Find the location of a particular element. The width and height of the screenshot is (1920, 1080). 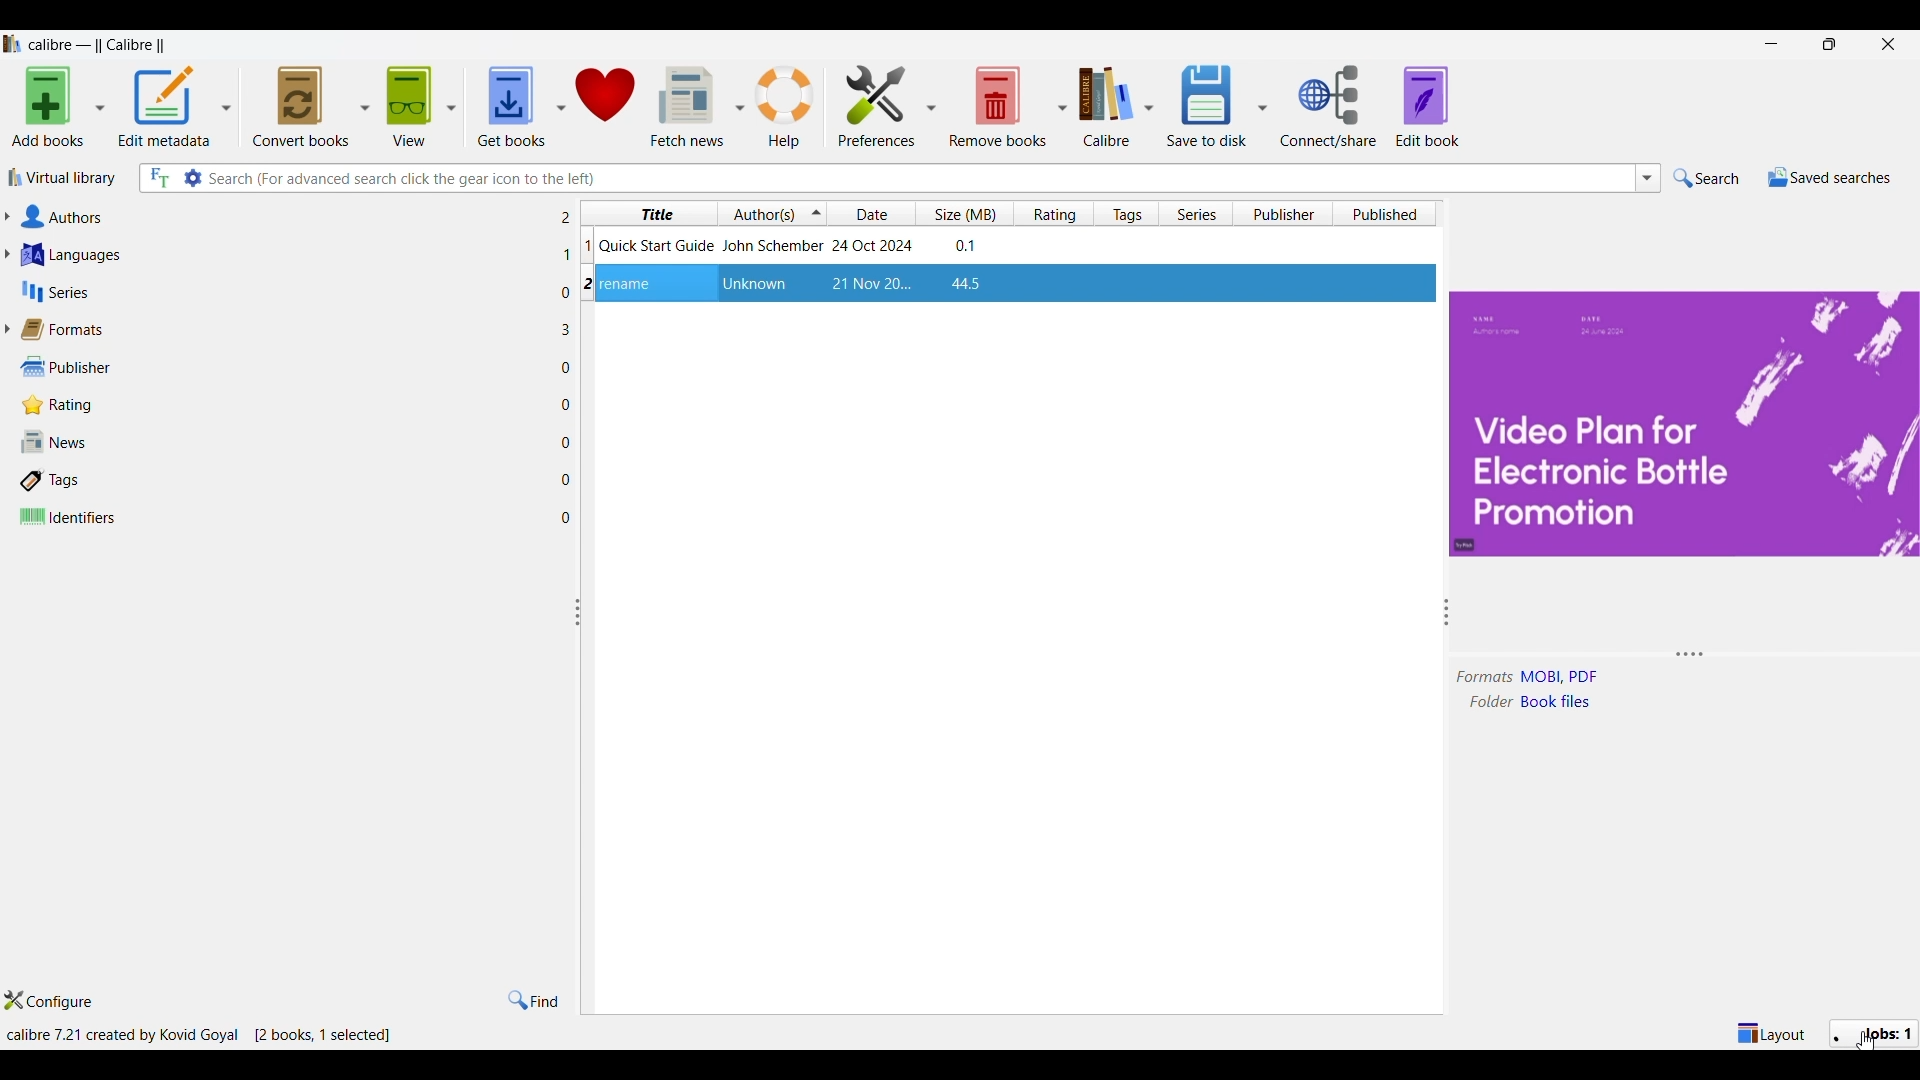

Change height of panel attached to this line is located at coordinates (1665, 656).